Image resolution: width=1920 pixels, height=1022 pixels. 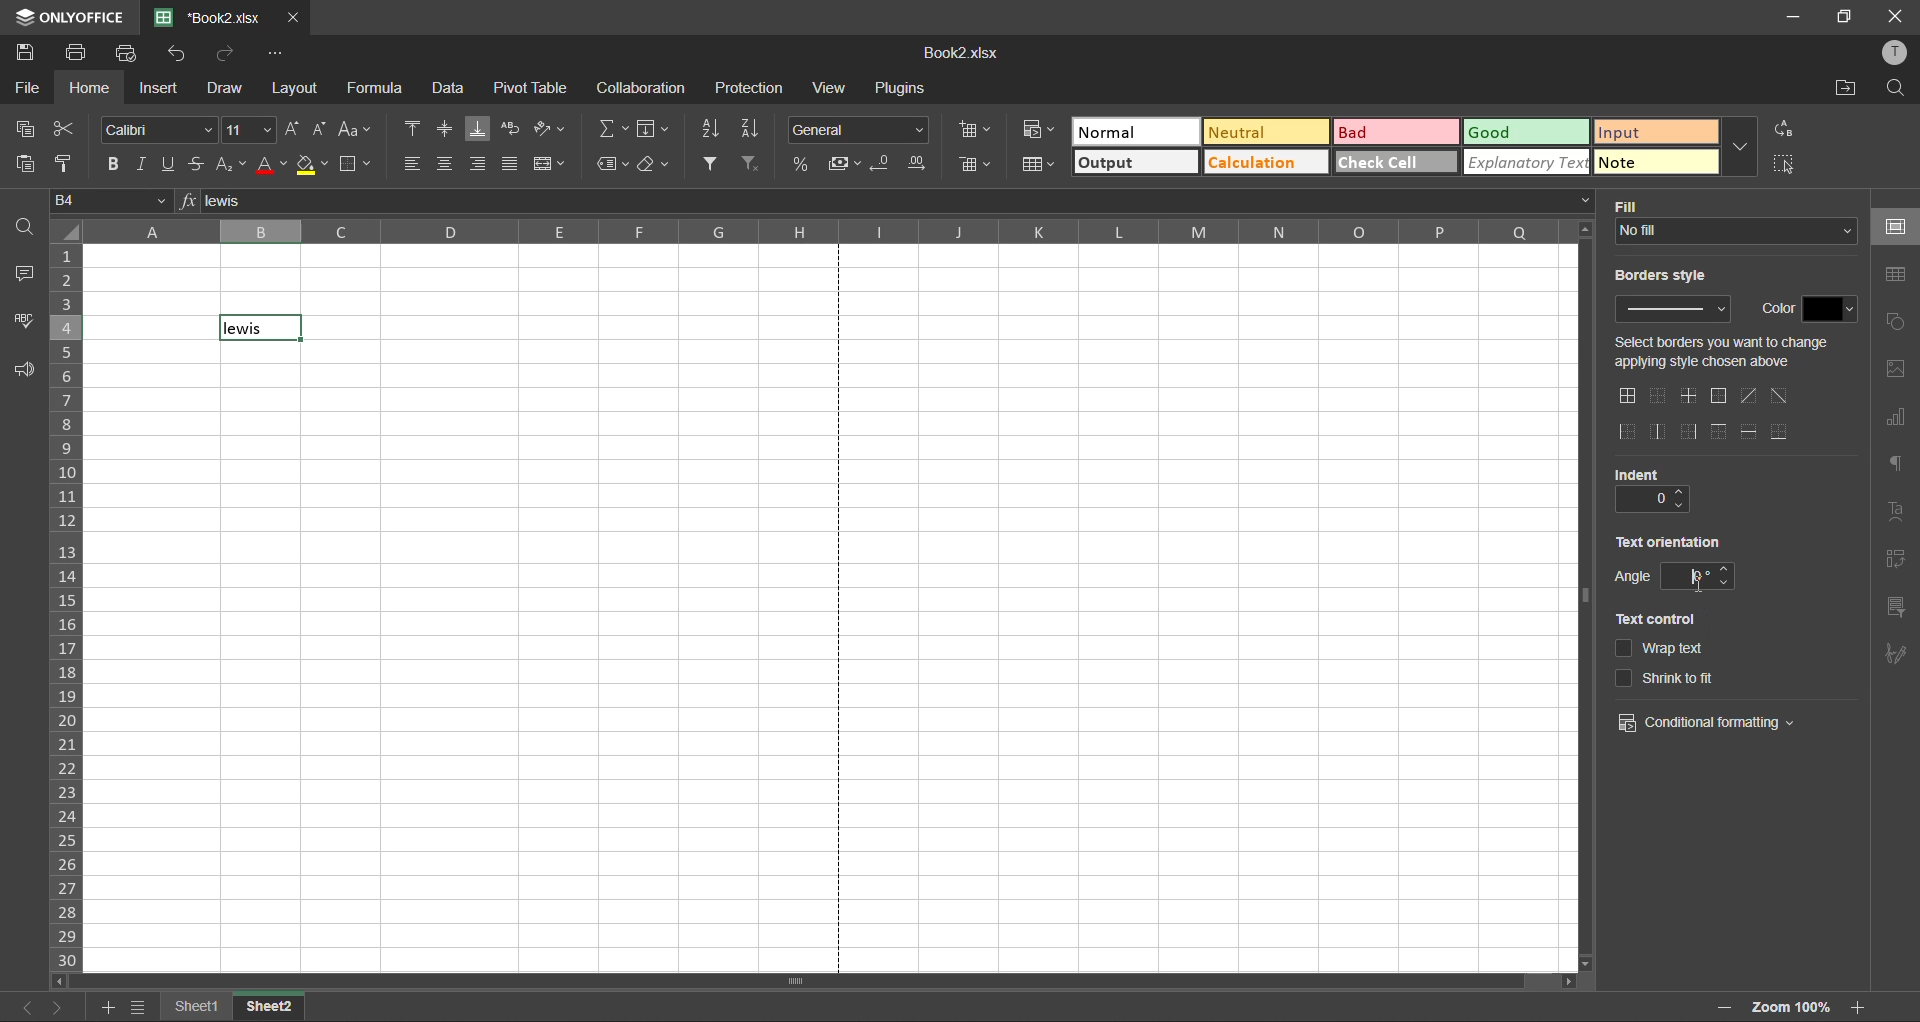 What do you see at coordinates (24, 369) in the screenshot?
I see `feedback` at bounding box center [24, 369].